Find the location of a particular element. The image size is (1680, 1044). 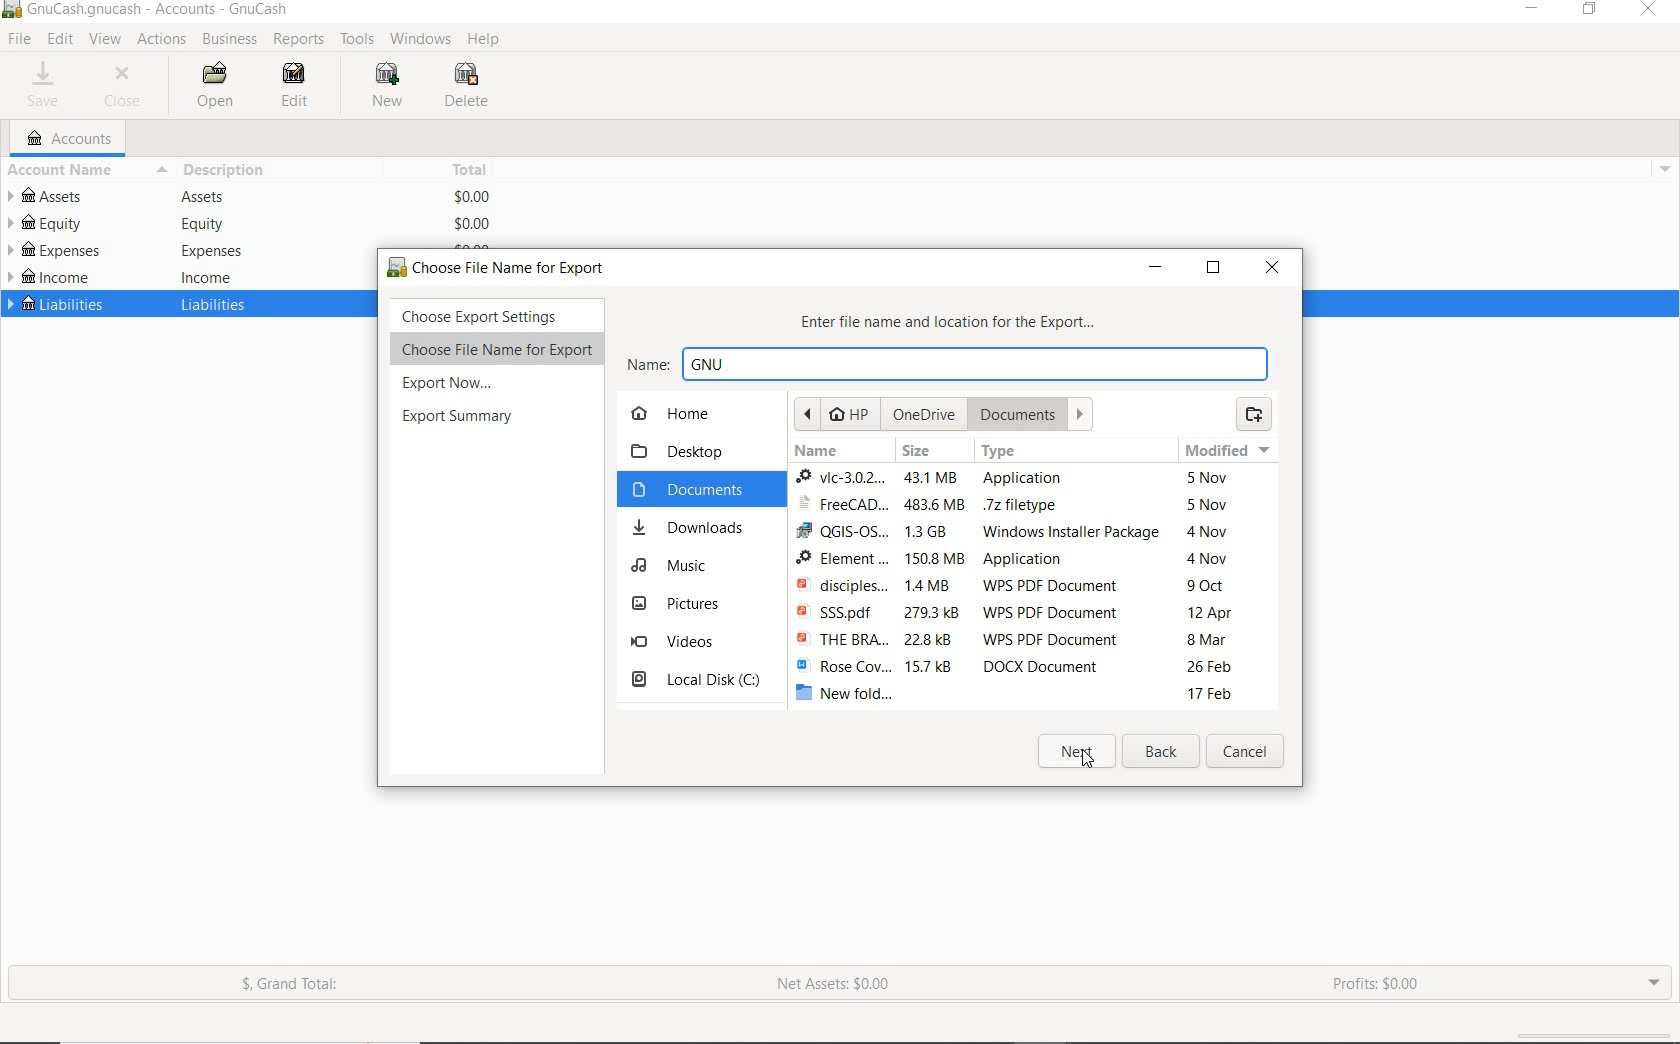

ACTIONS is located at coordinates (162, 43).